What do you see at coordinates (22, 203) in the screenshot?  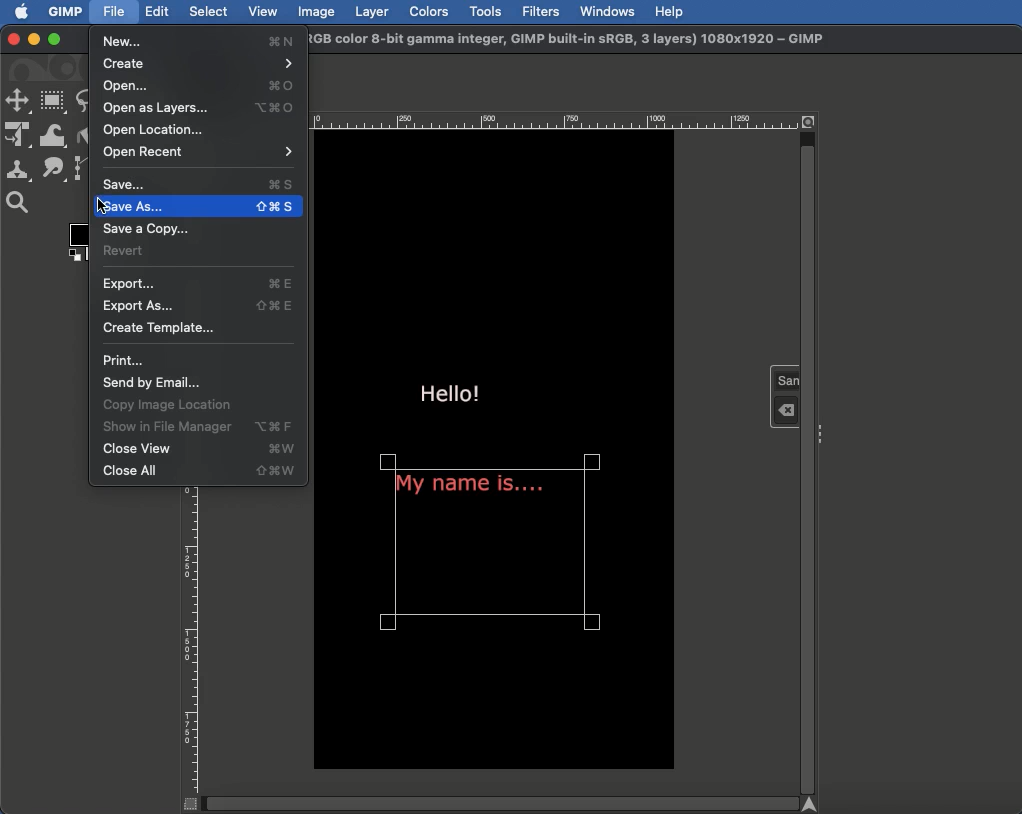 I see `Magnify` at bounding box center [22, 203].